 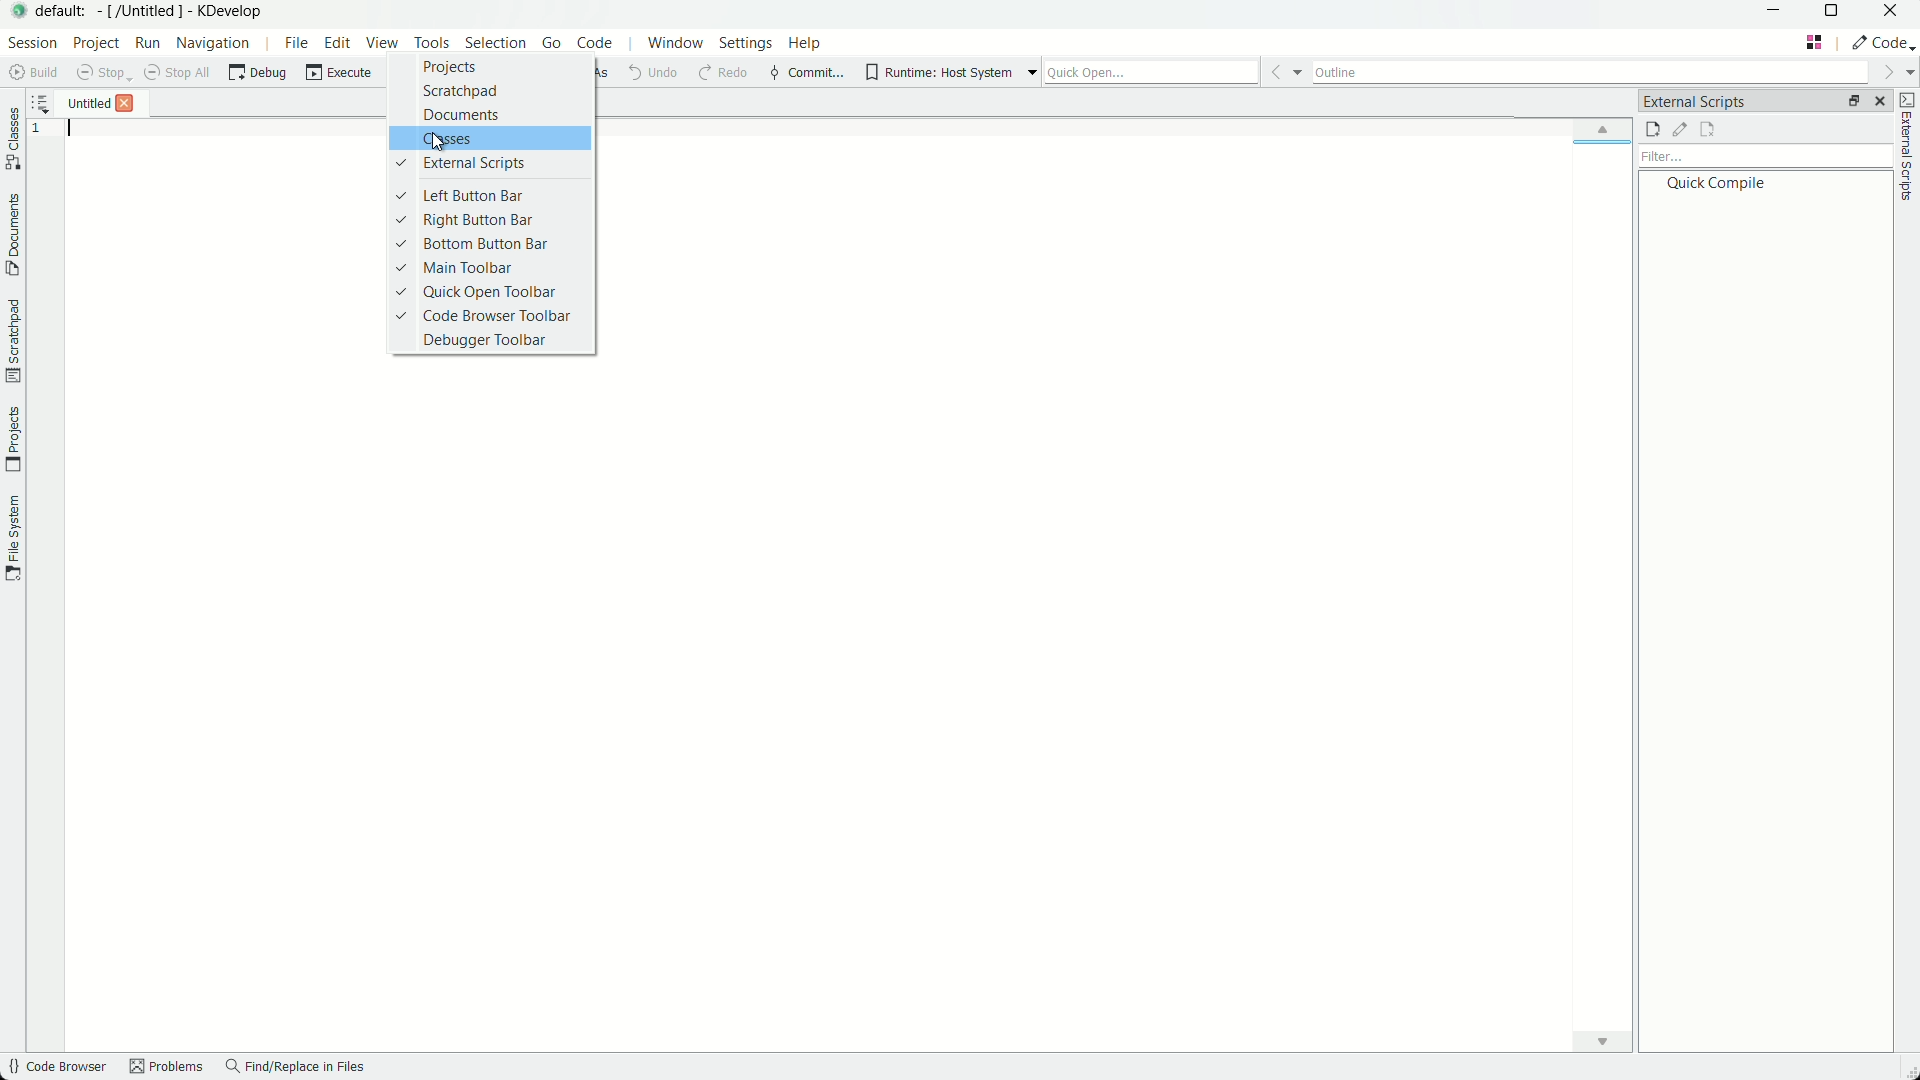 What do you see at coordinates (494, 44) in the screenshot?
I see `selection` at bounding box center [494, 44].